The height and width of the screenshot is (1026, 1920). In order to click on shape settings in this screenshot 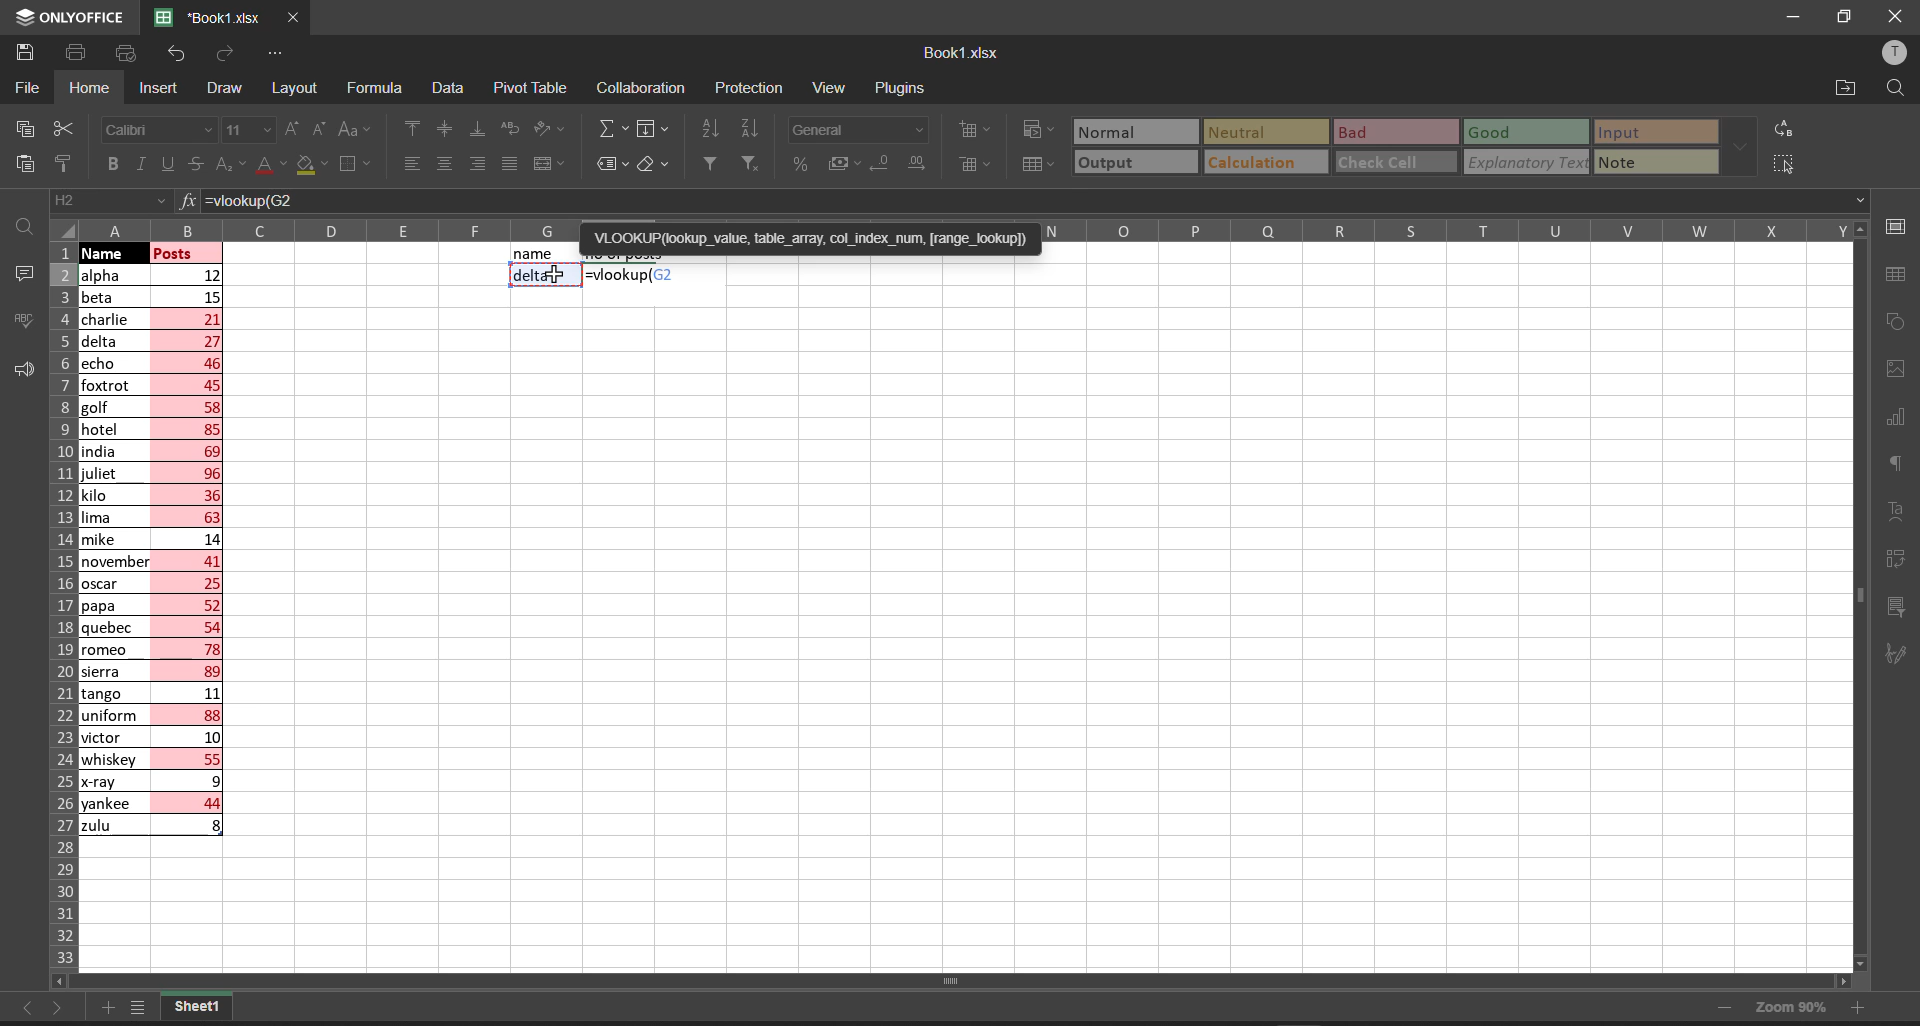, I will do `click(1900, 323)`.